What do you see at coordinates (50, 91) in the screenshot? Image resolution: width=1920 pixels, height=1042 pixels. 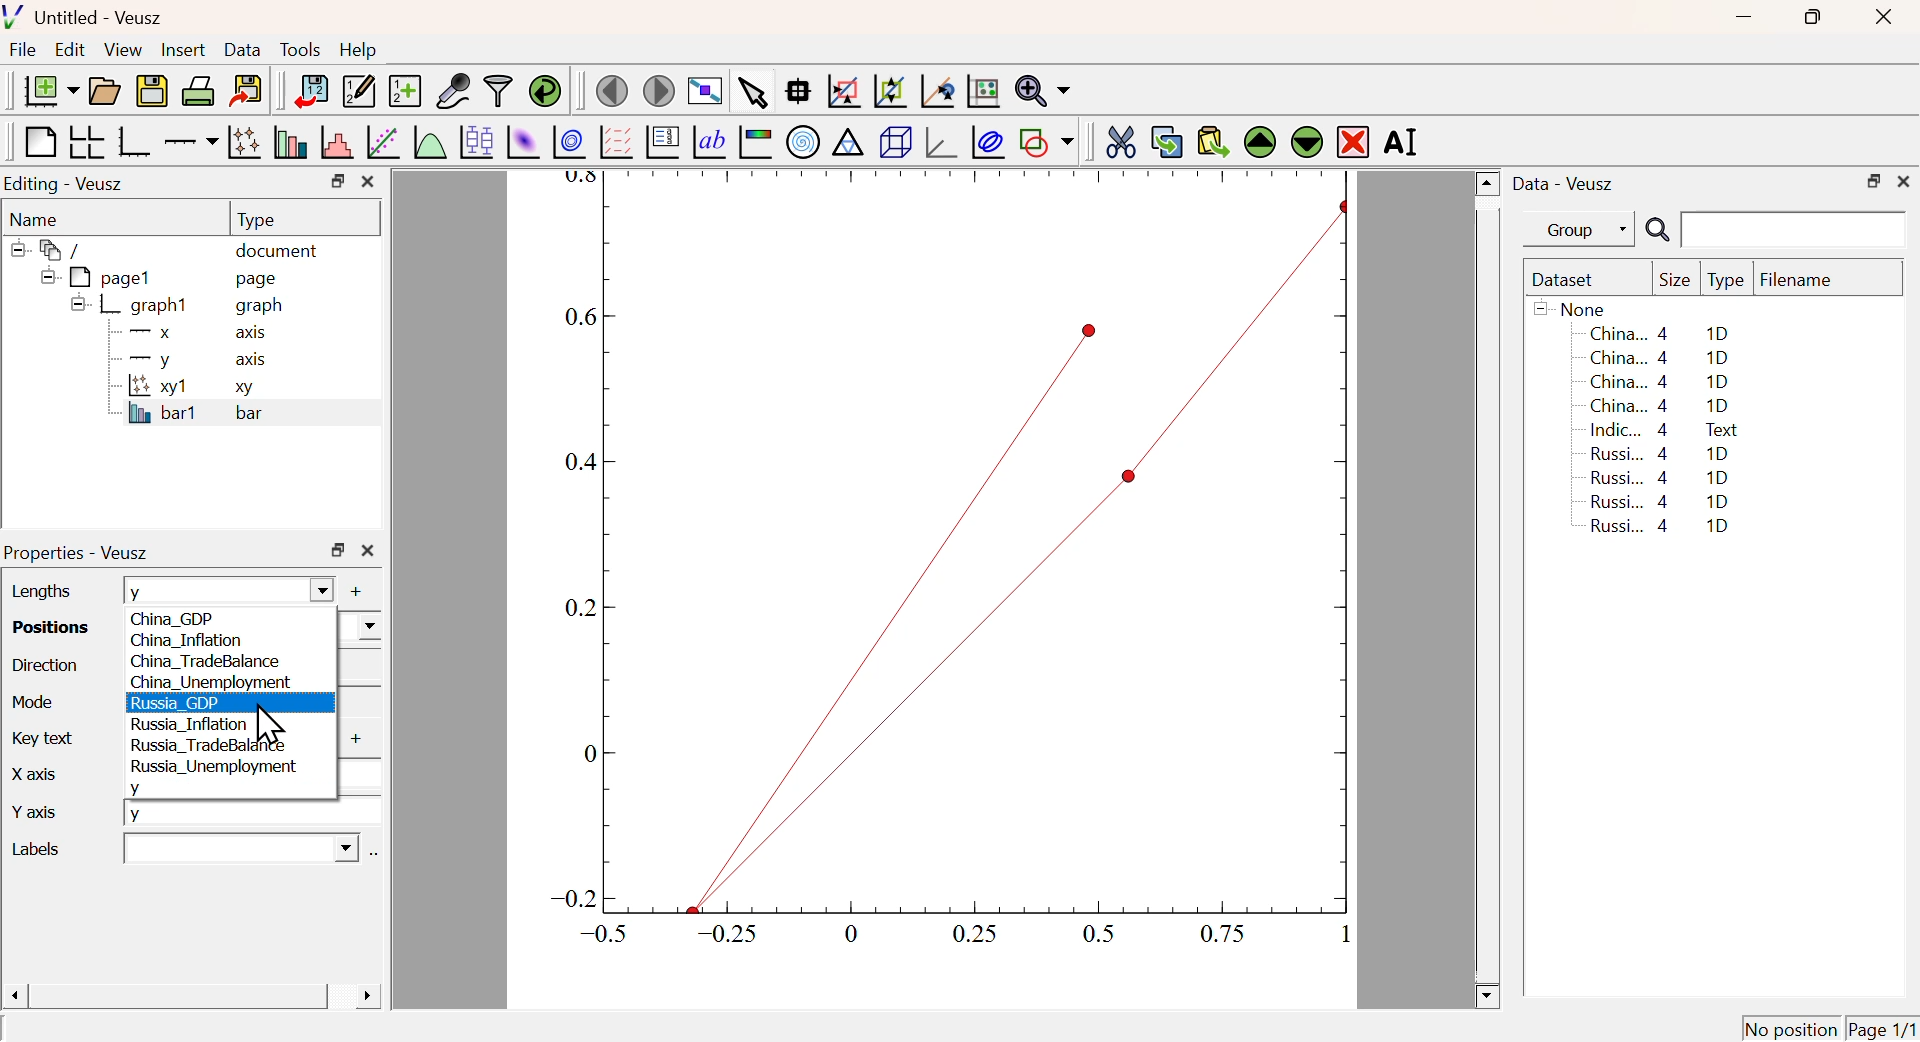 I see `New Document` at bounding box center [50, 91].